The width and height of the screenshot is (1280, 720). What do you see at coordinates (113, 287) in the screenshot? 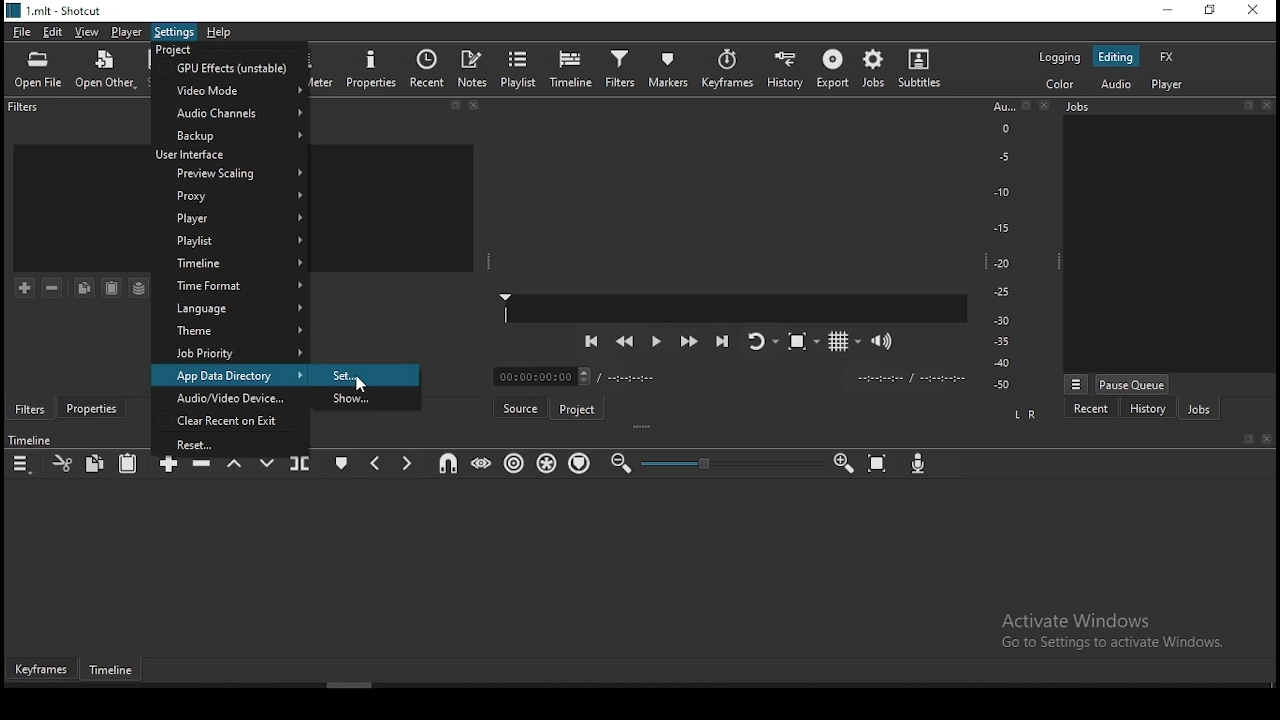
I see `paste a filter` at bounding box center [113, 287].